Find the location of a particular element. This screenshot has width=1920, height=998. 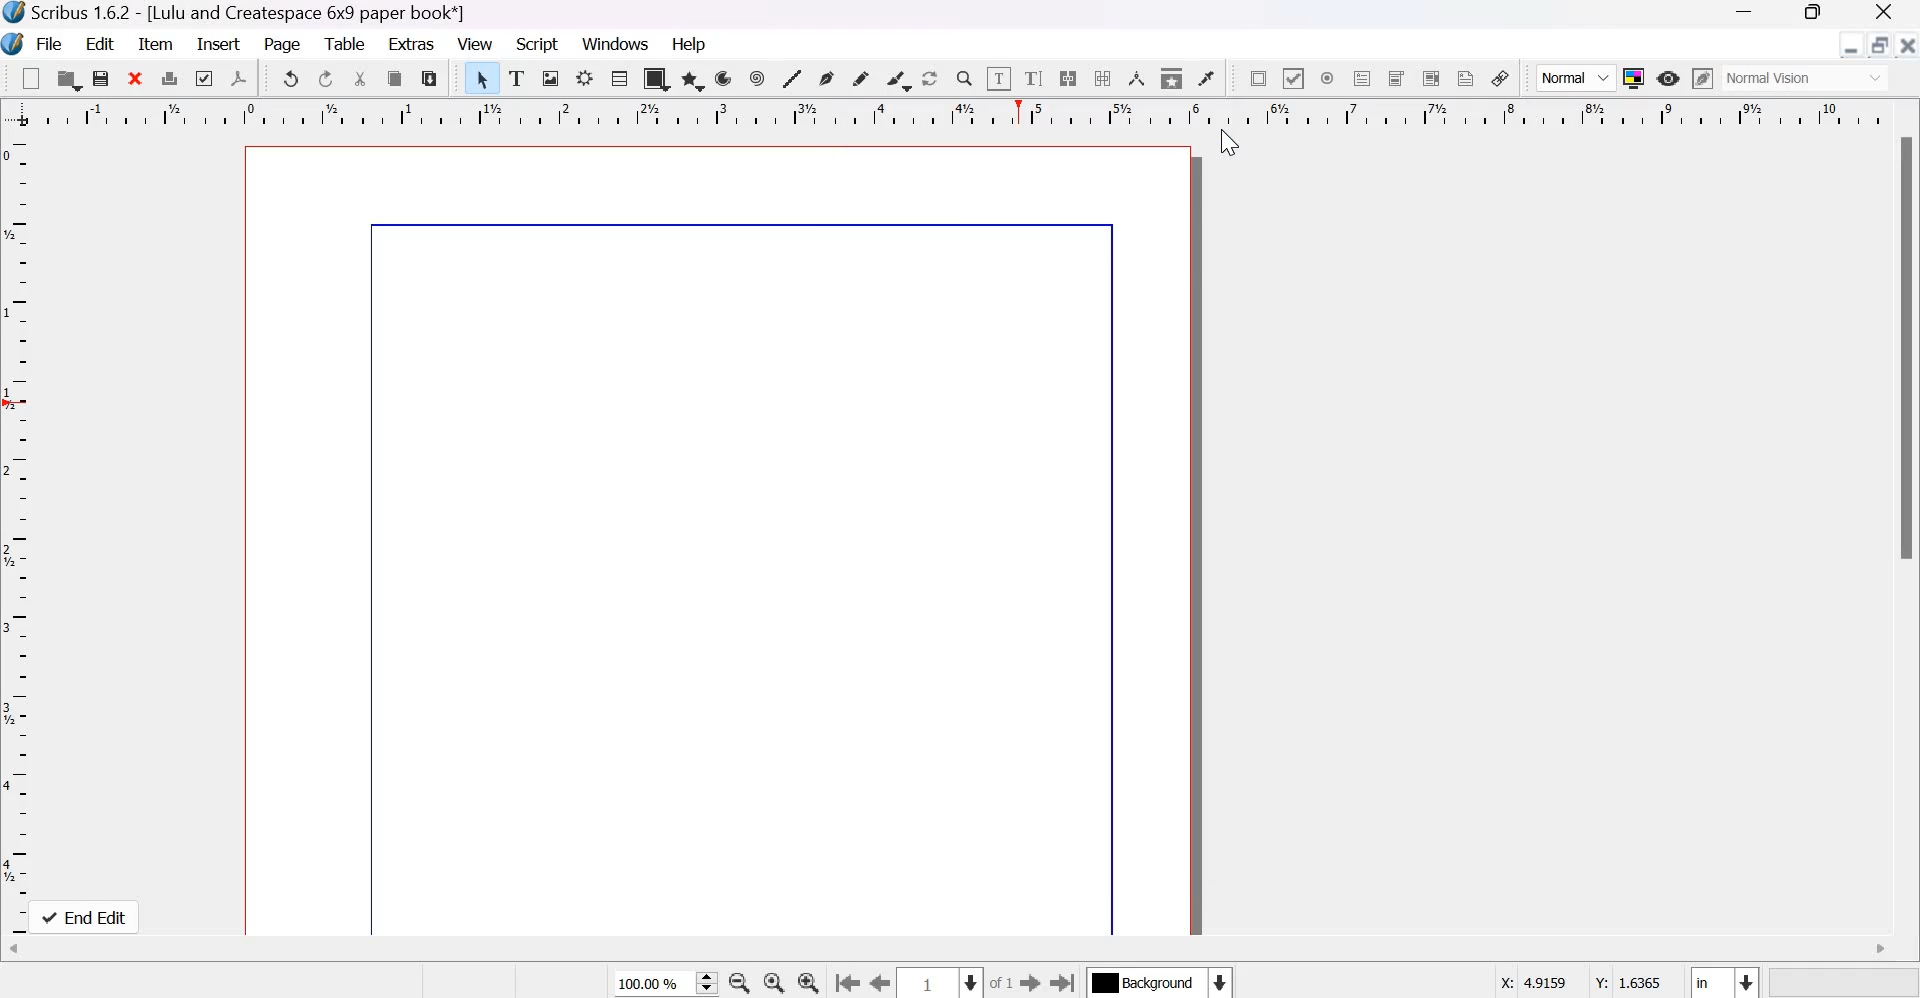

save is located at coordinates (102, 78).